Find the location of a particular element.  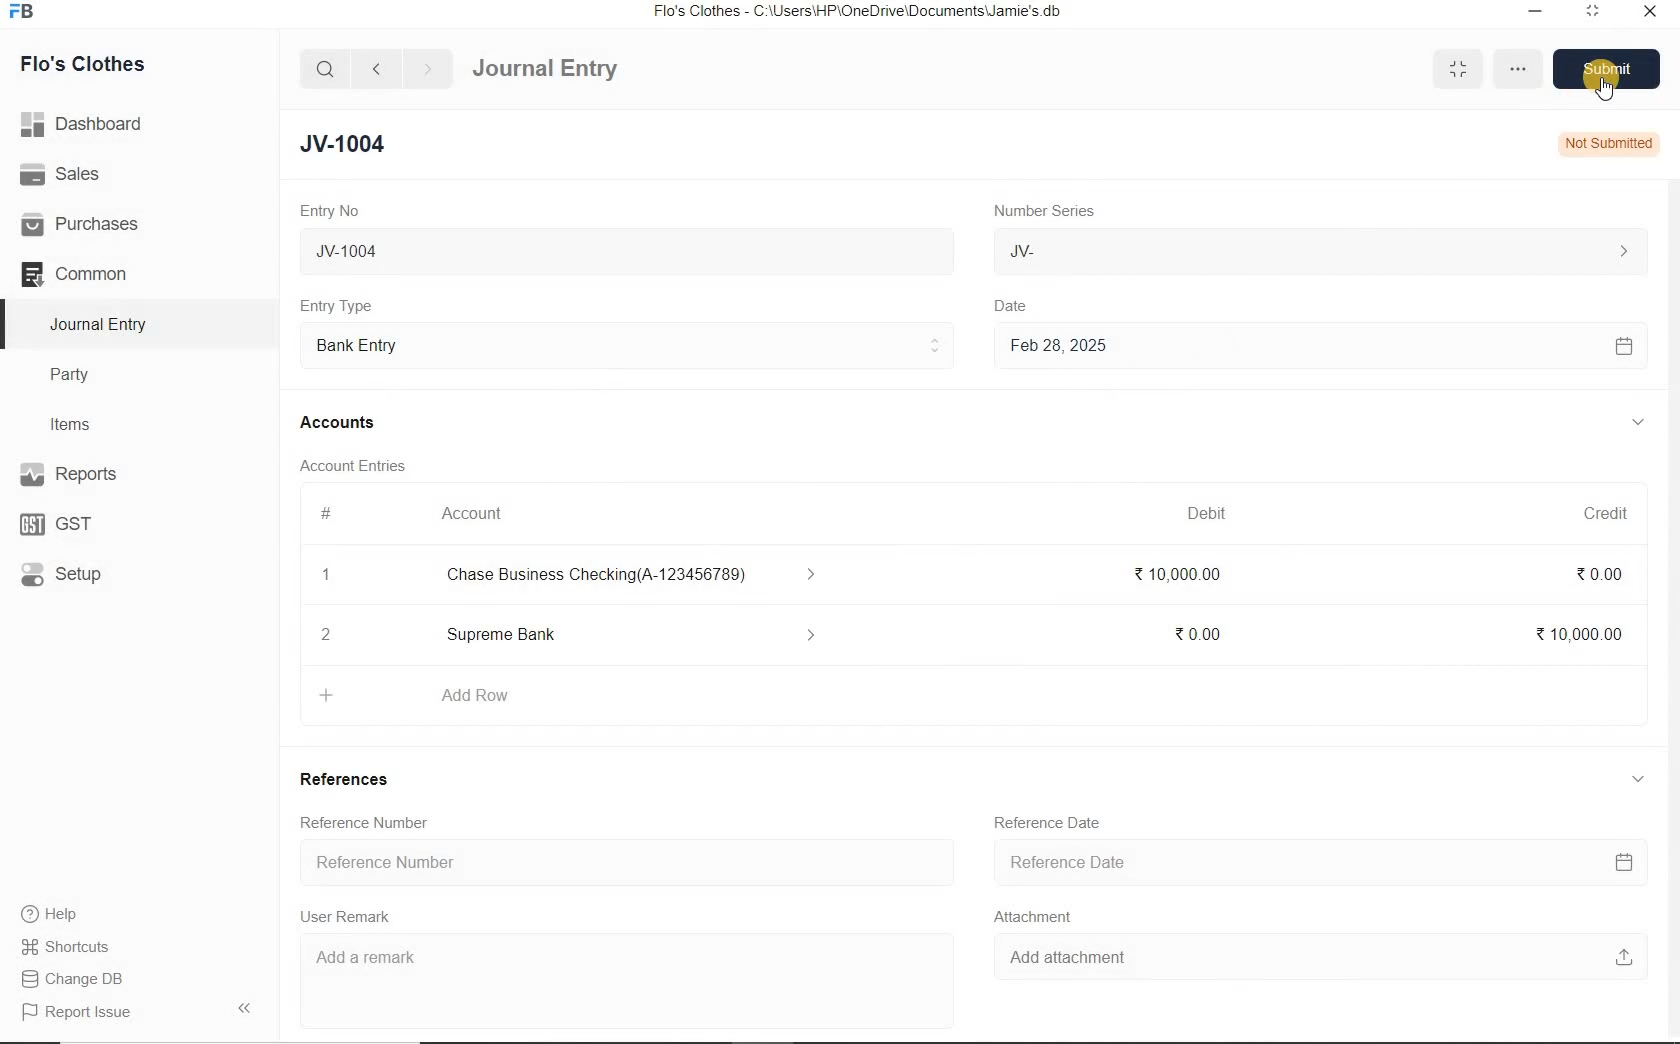

Reference Number is located at coordinates (628, 863).